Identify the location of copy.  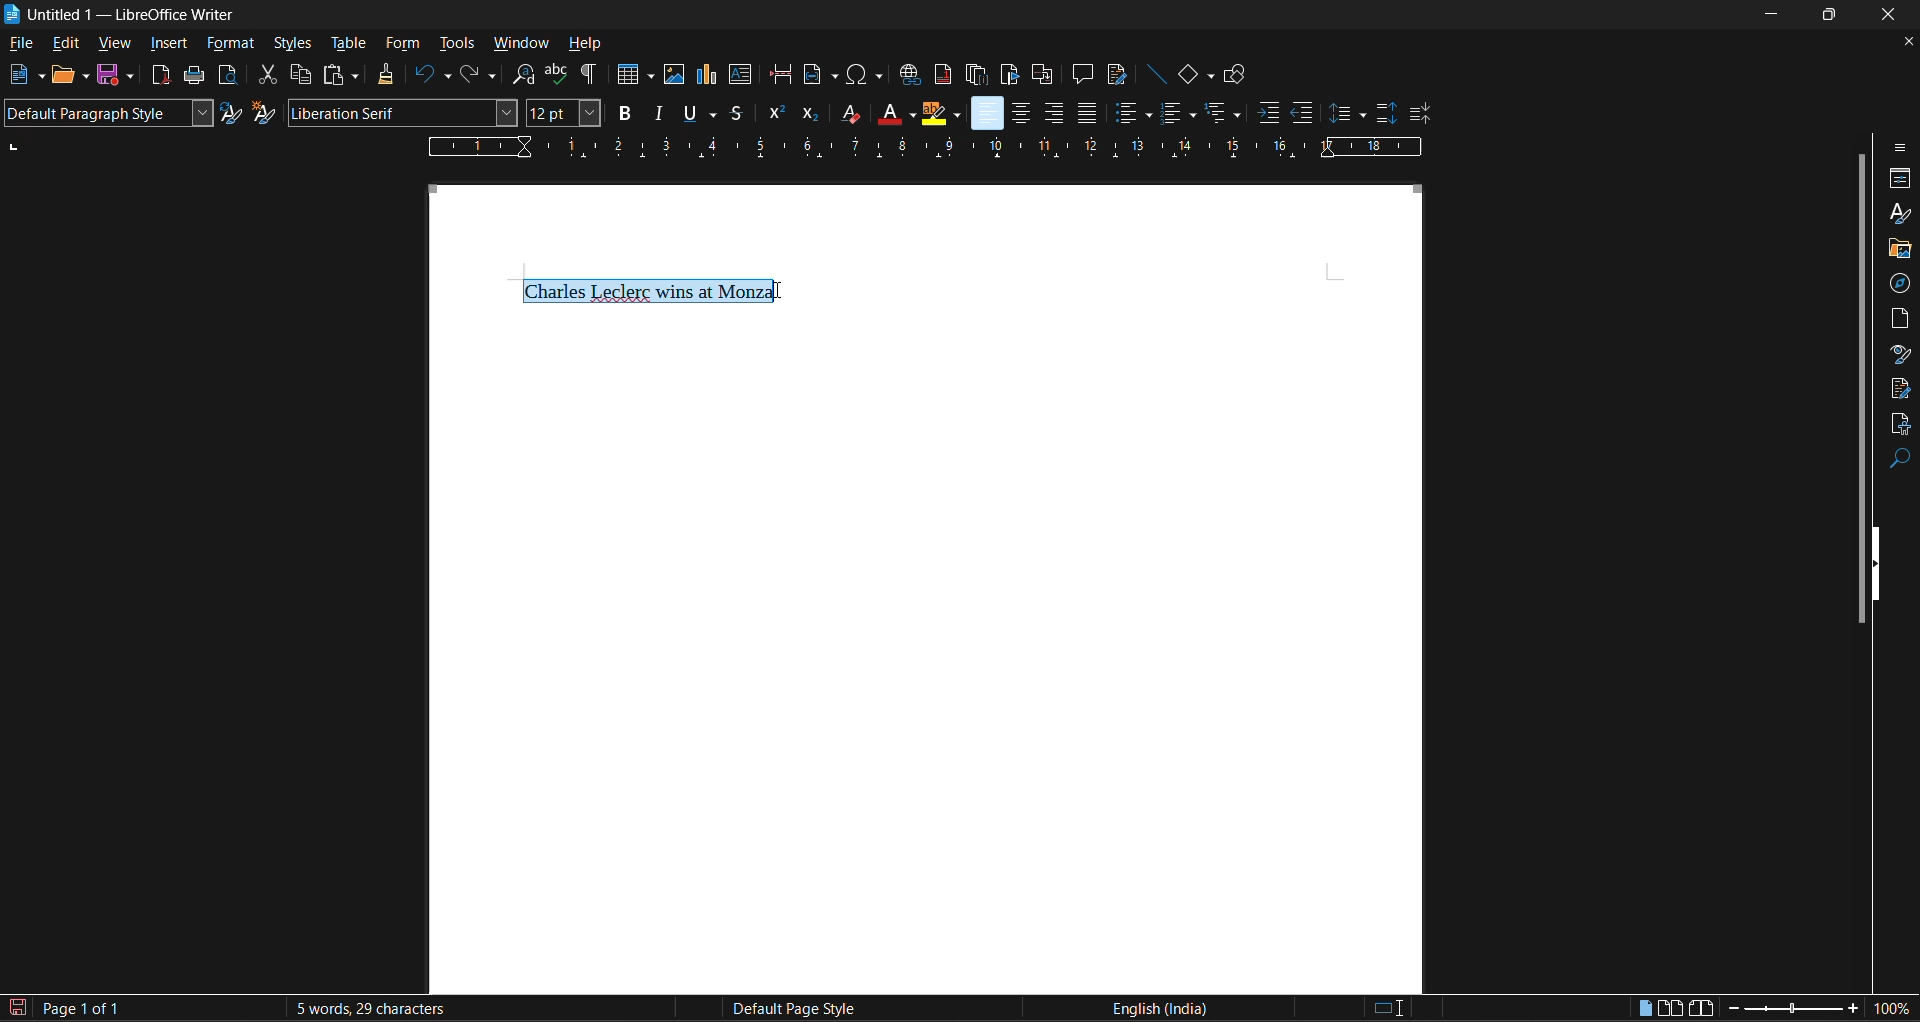
(299, 74).